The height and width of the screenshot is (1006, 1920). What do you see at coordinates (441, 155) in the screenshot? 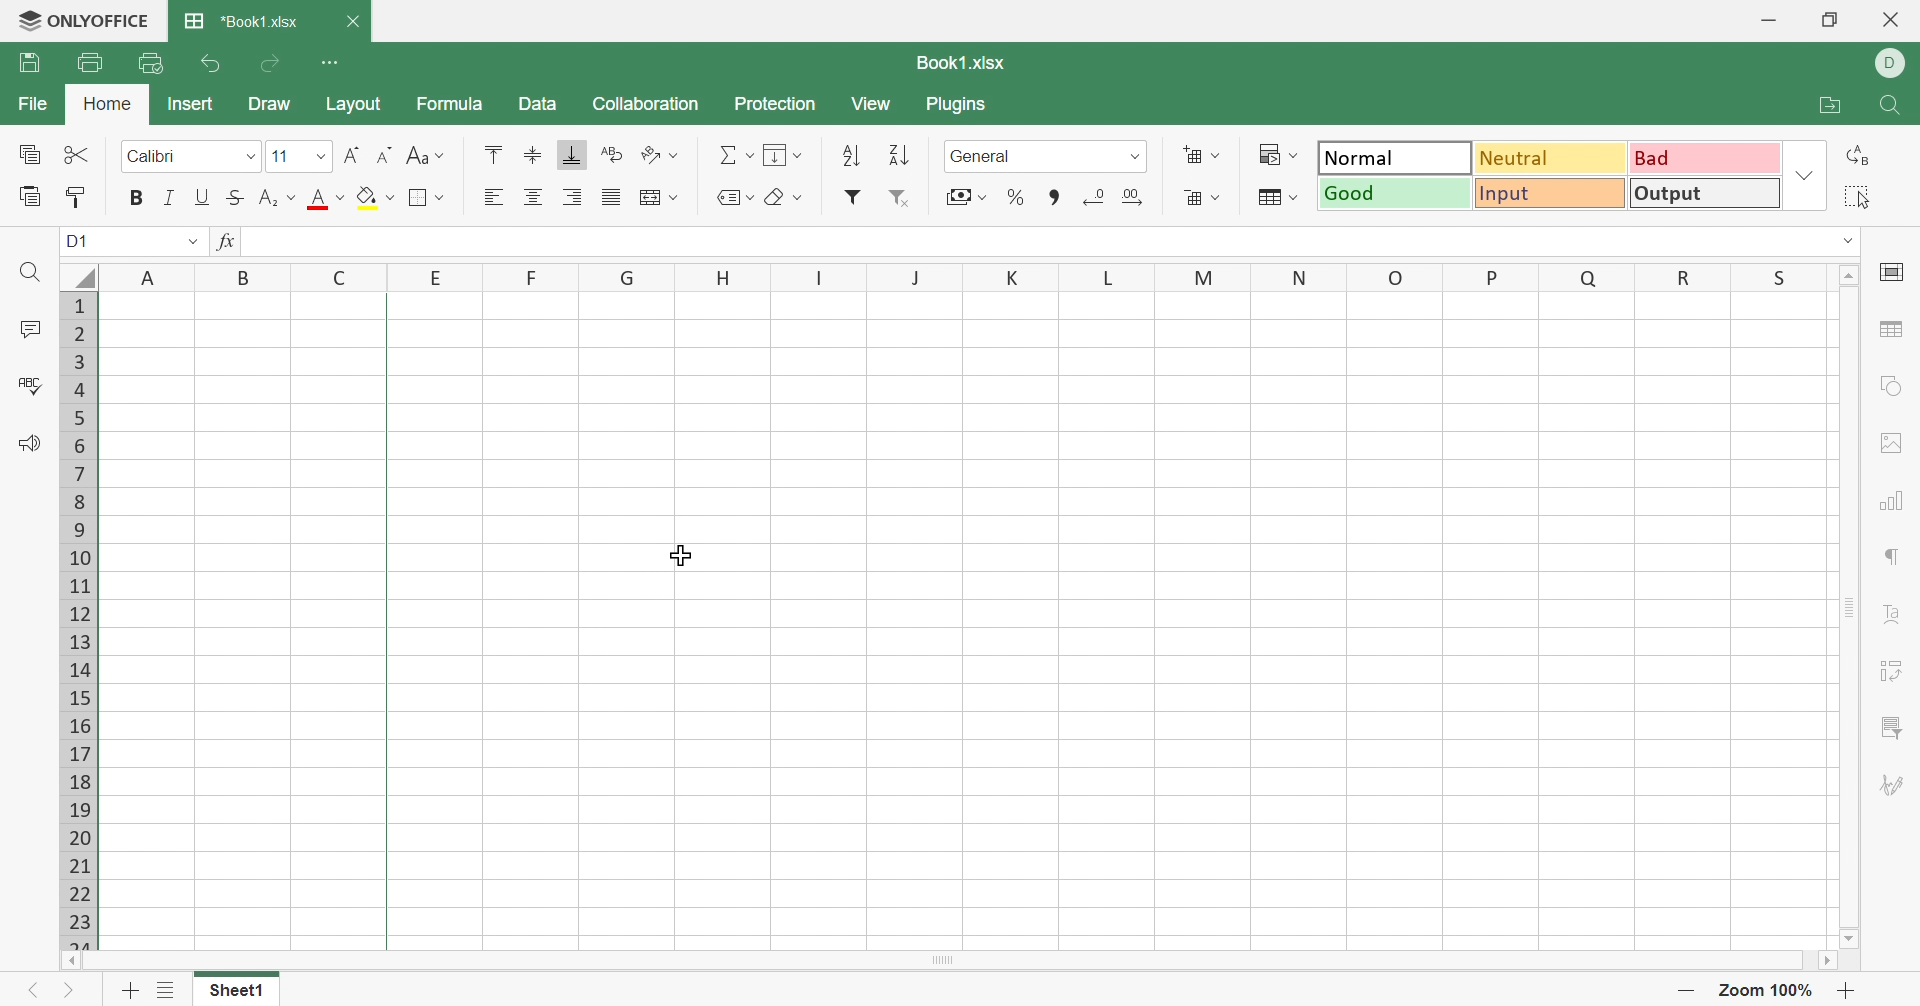
I see `Drop Down` at bounding box center [441, 155].